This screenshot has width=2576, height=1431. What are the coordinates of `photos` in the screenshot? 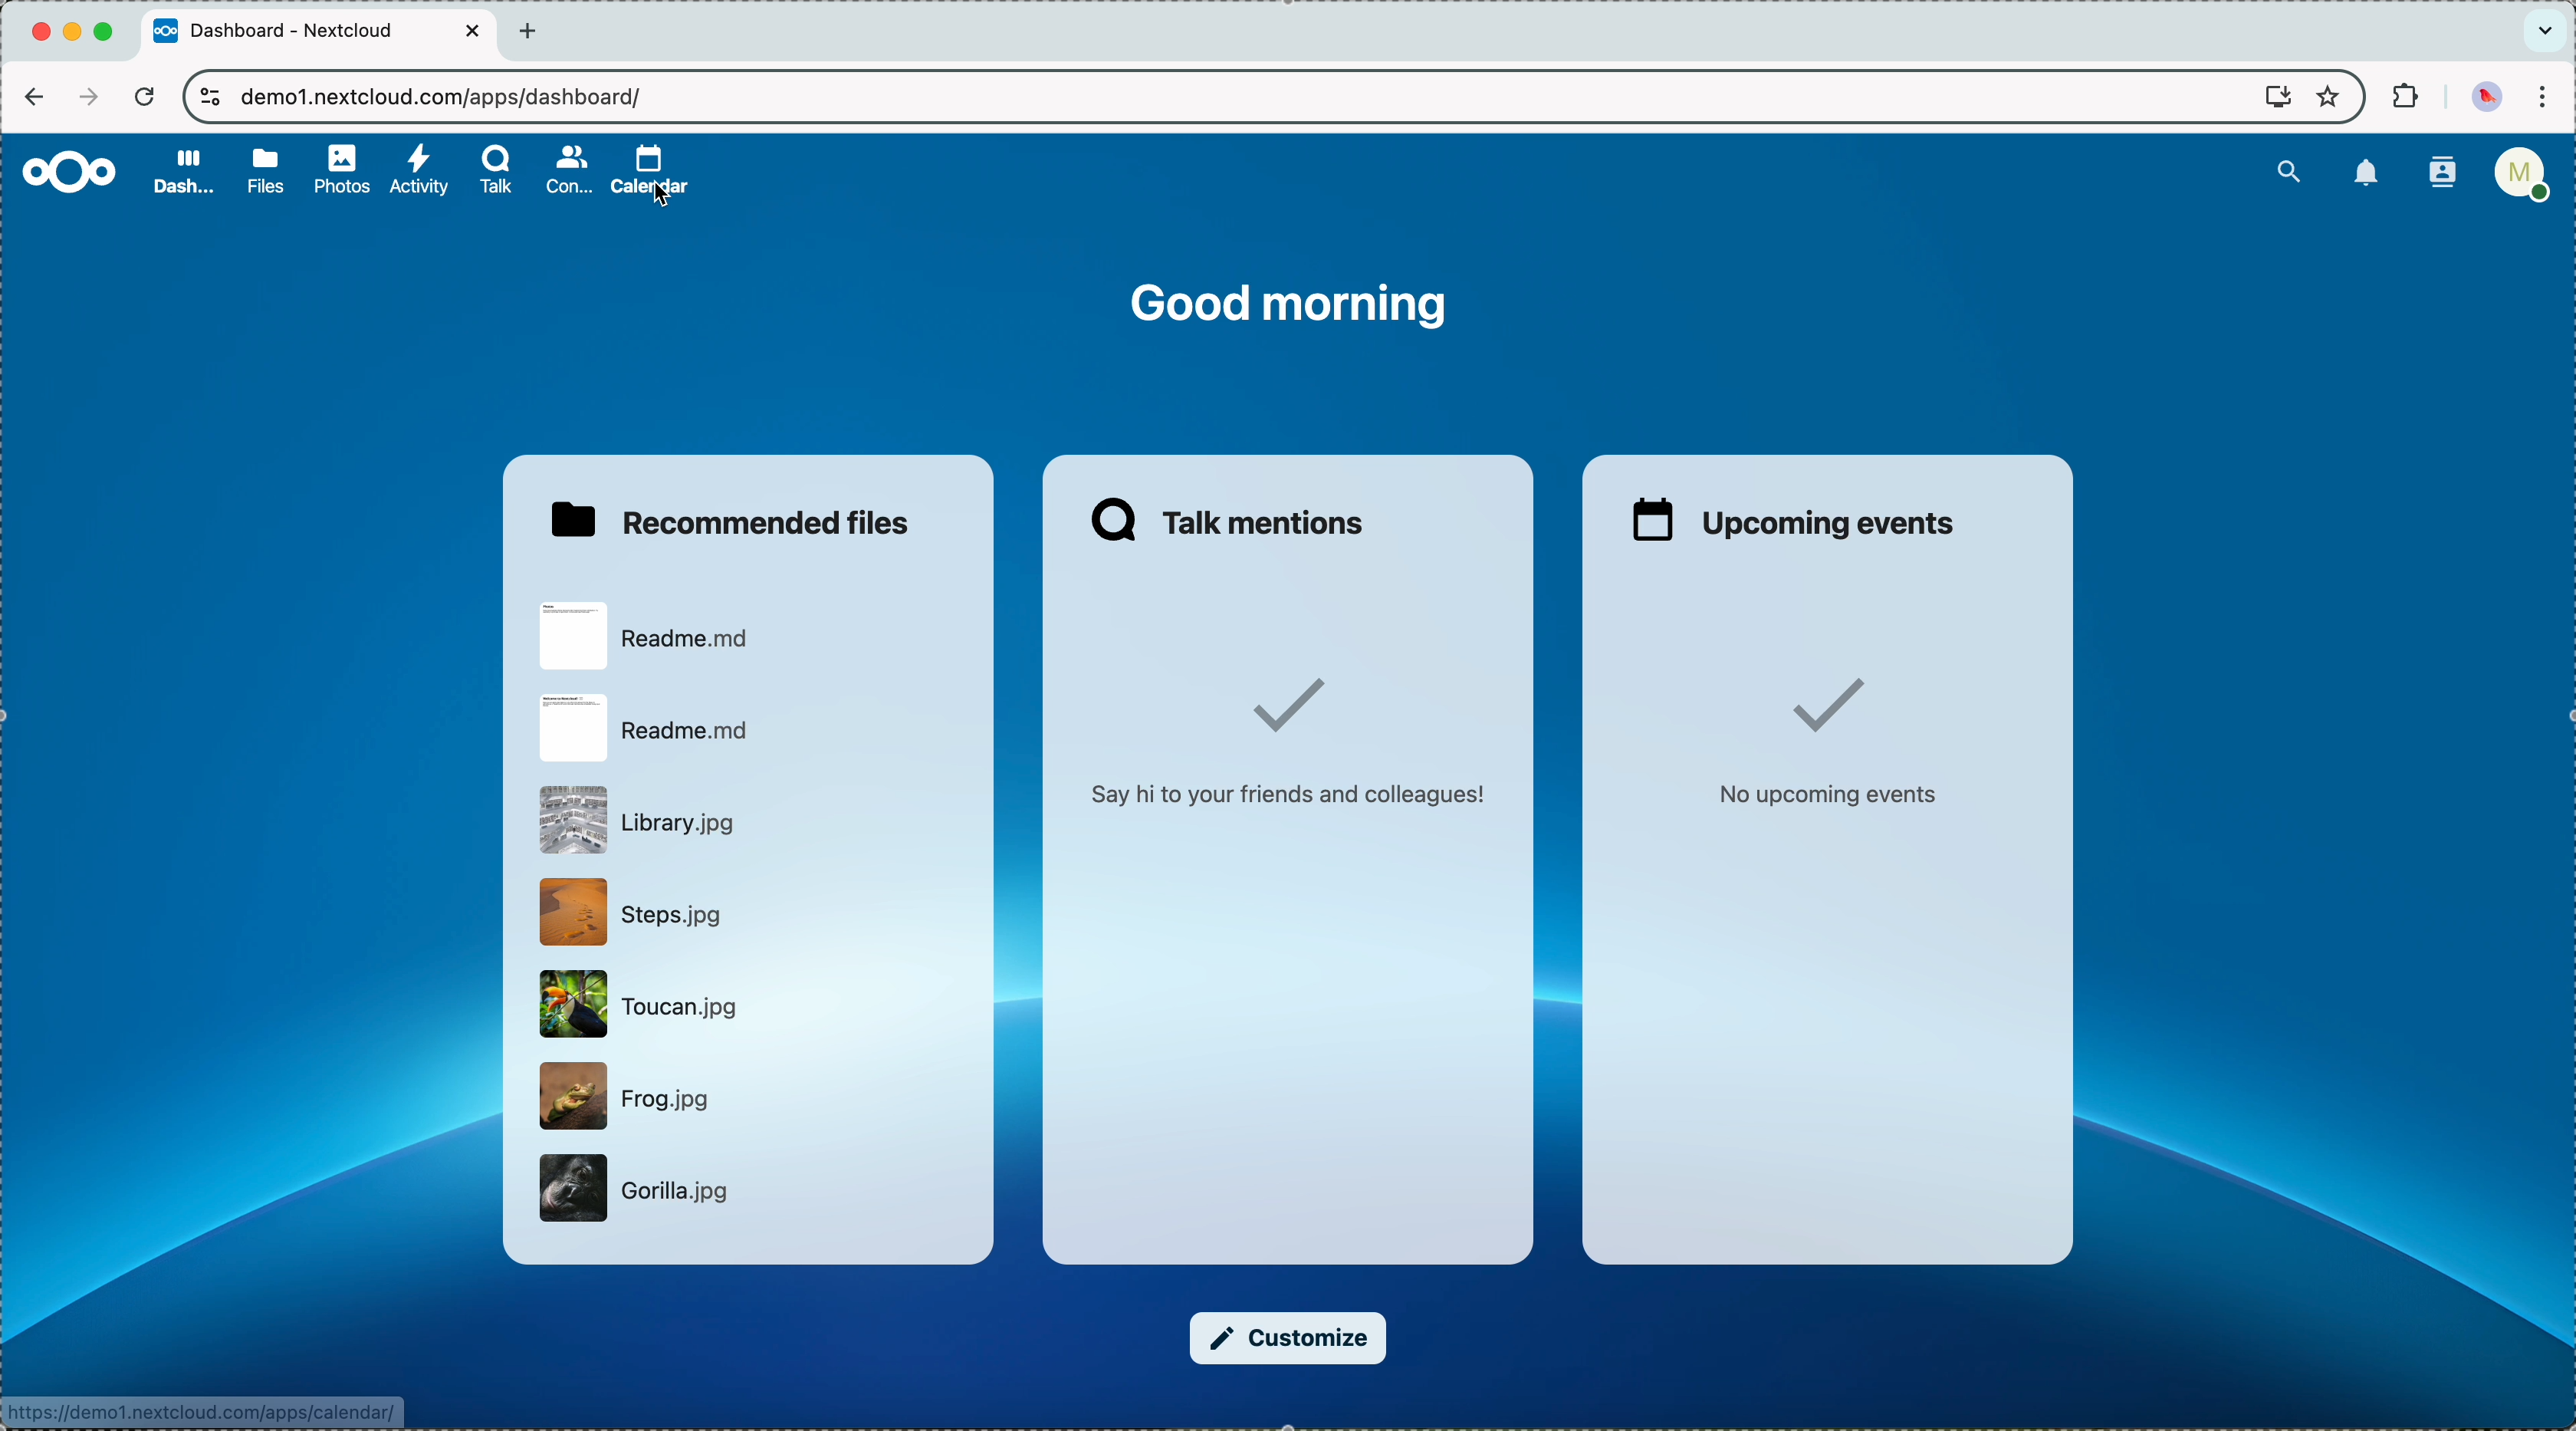 It's located at (341, 166).